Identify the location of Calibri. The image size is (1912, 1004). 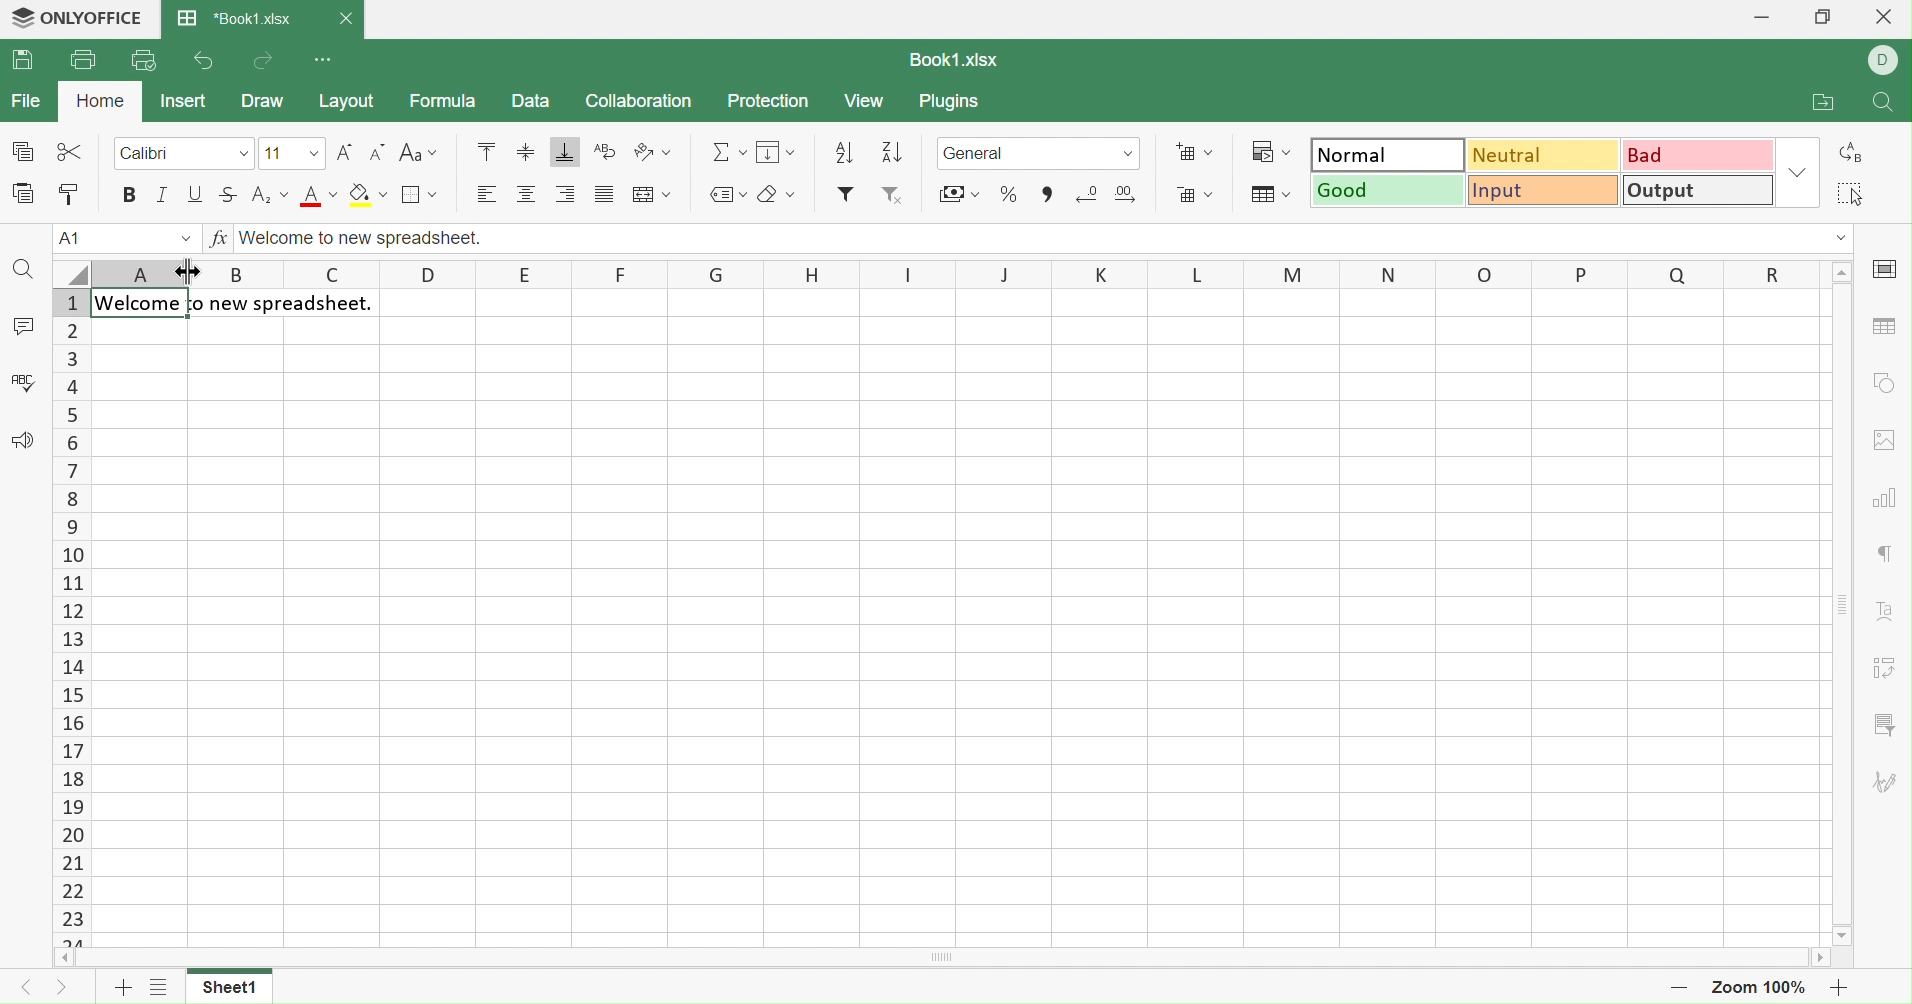
(148, 152).